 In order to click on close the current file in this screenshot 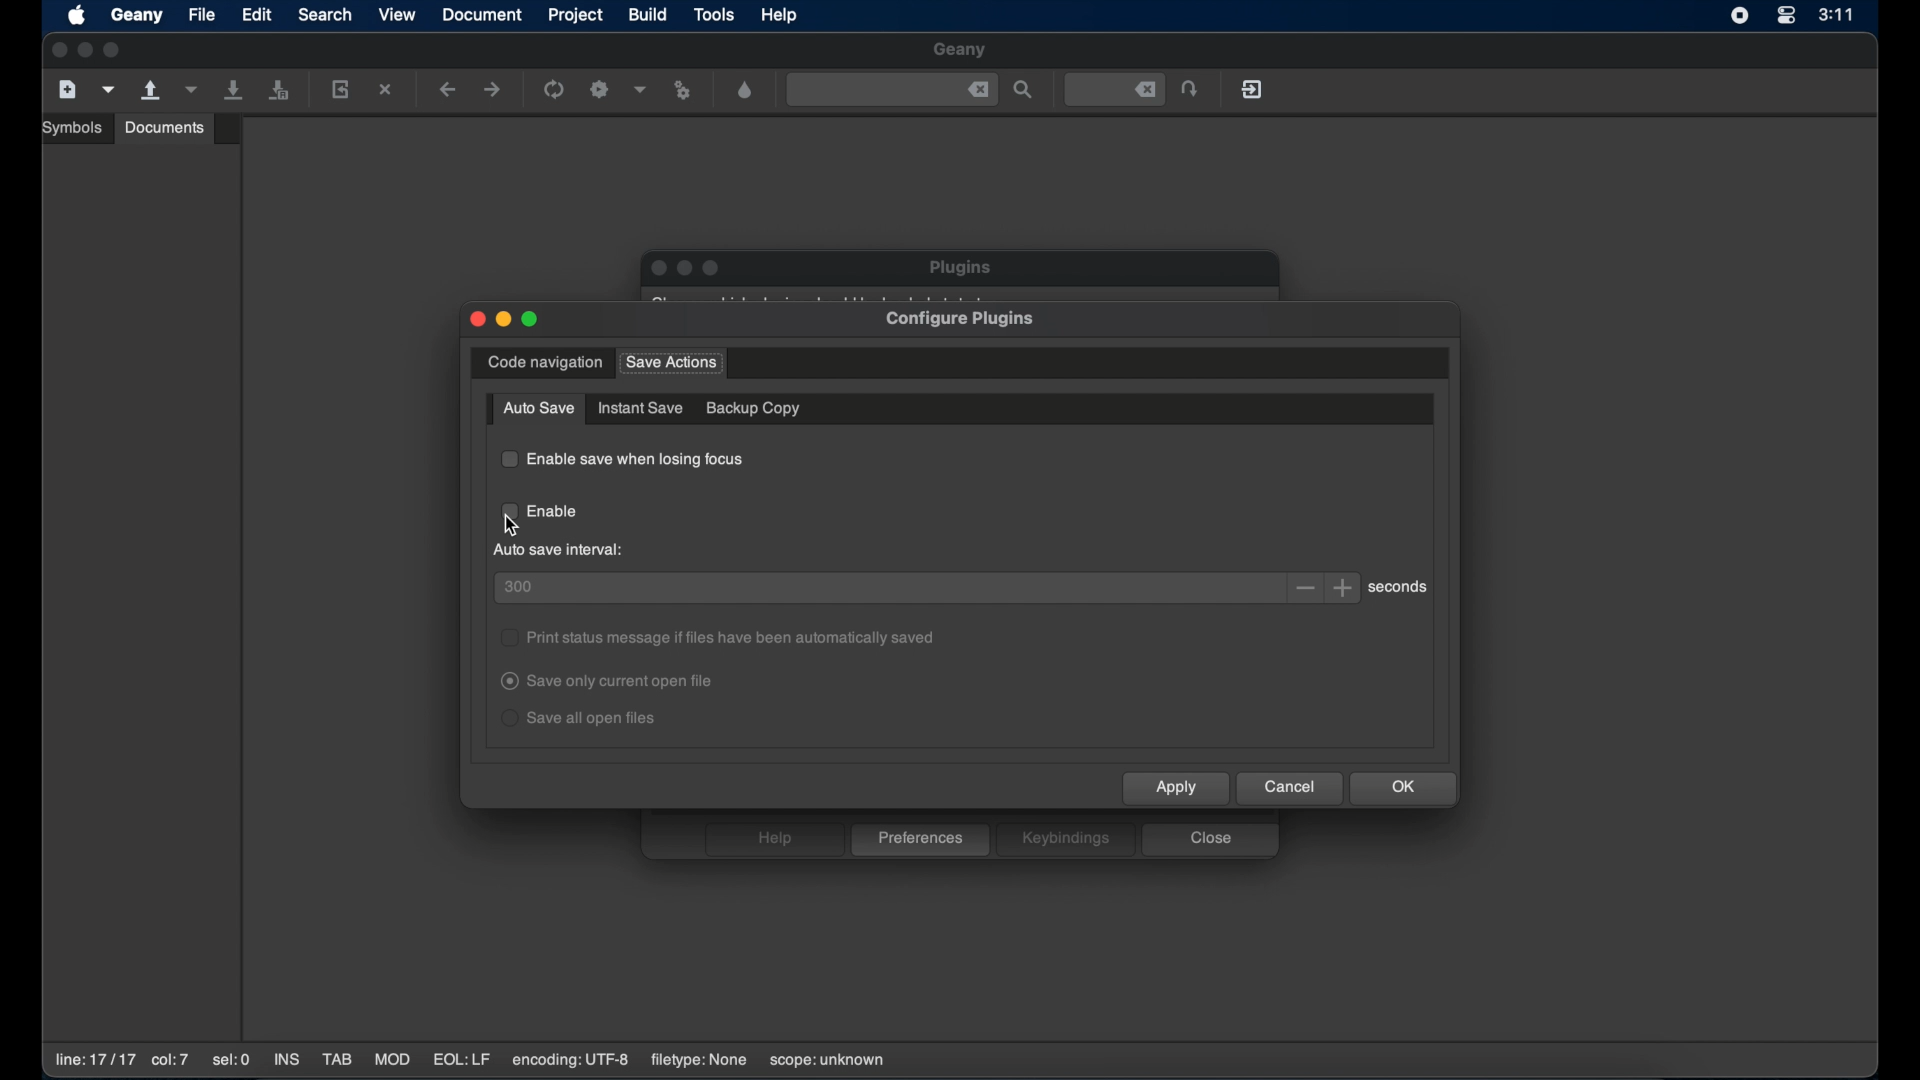, I will do `click(387, 91)`.